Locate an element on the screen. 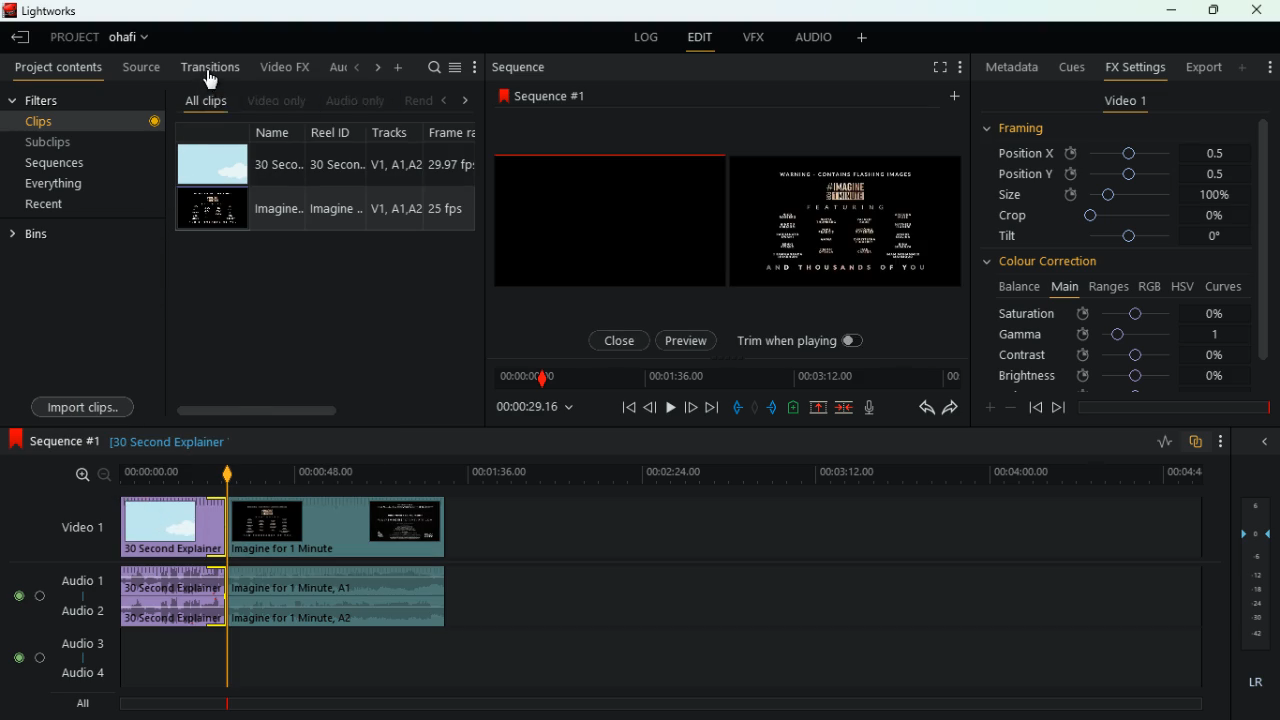 This screenshot has height=720, width=1280. back is located at coordinates (1035, 407).